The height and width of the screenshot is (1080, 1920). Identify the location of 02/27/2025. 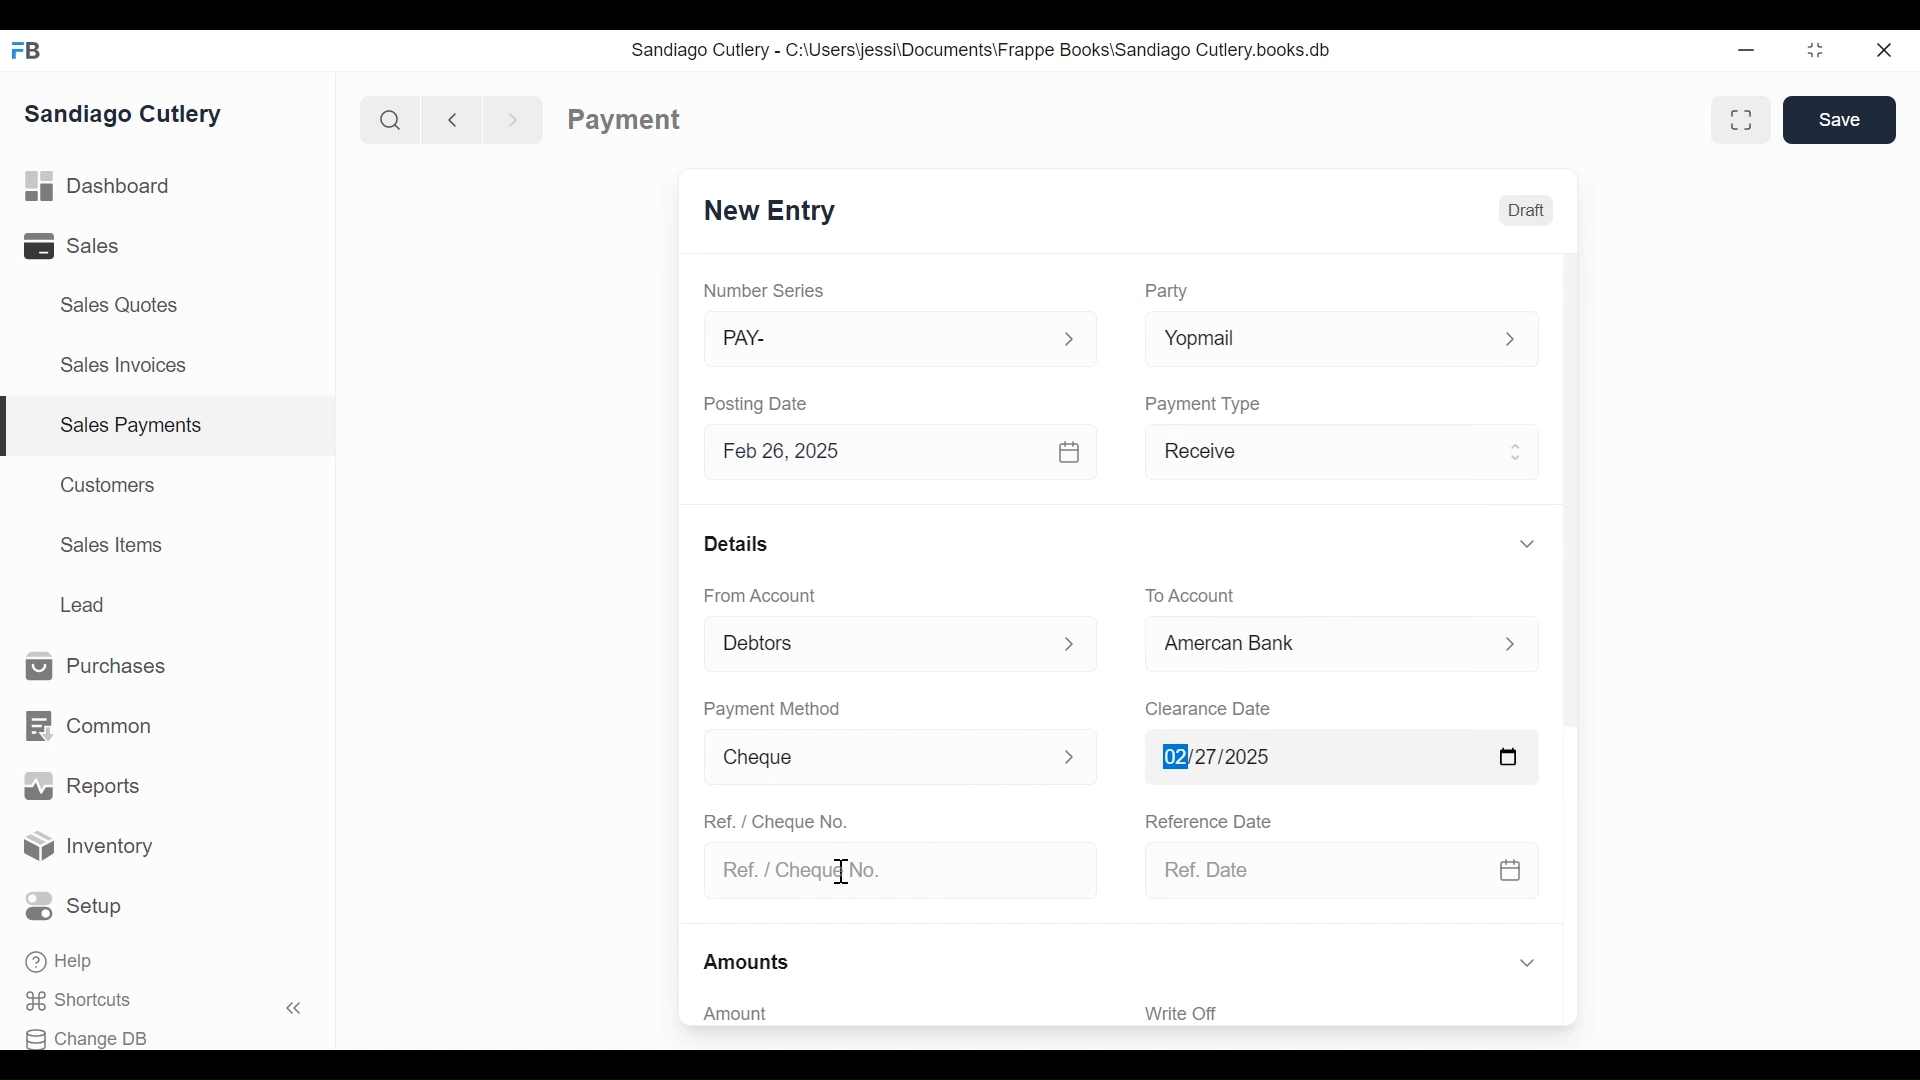
(1309, 757).